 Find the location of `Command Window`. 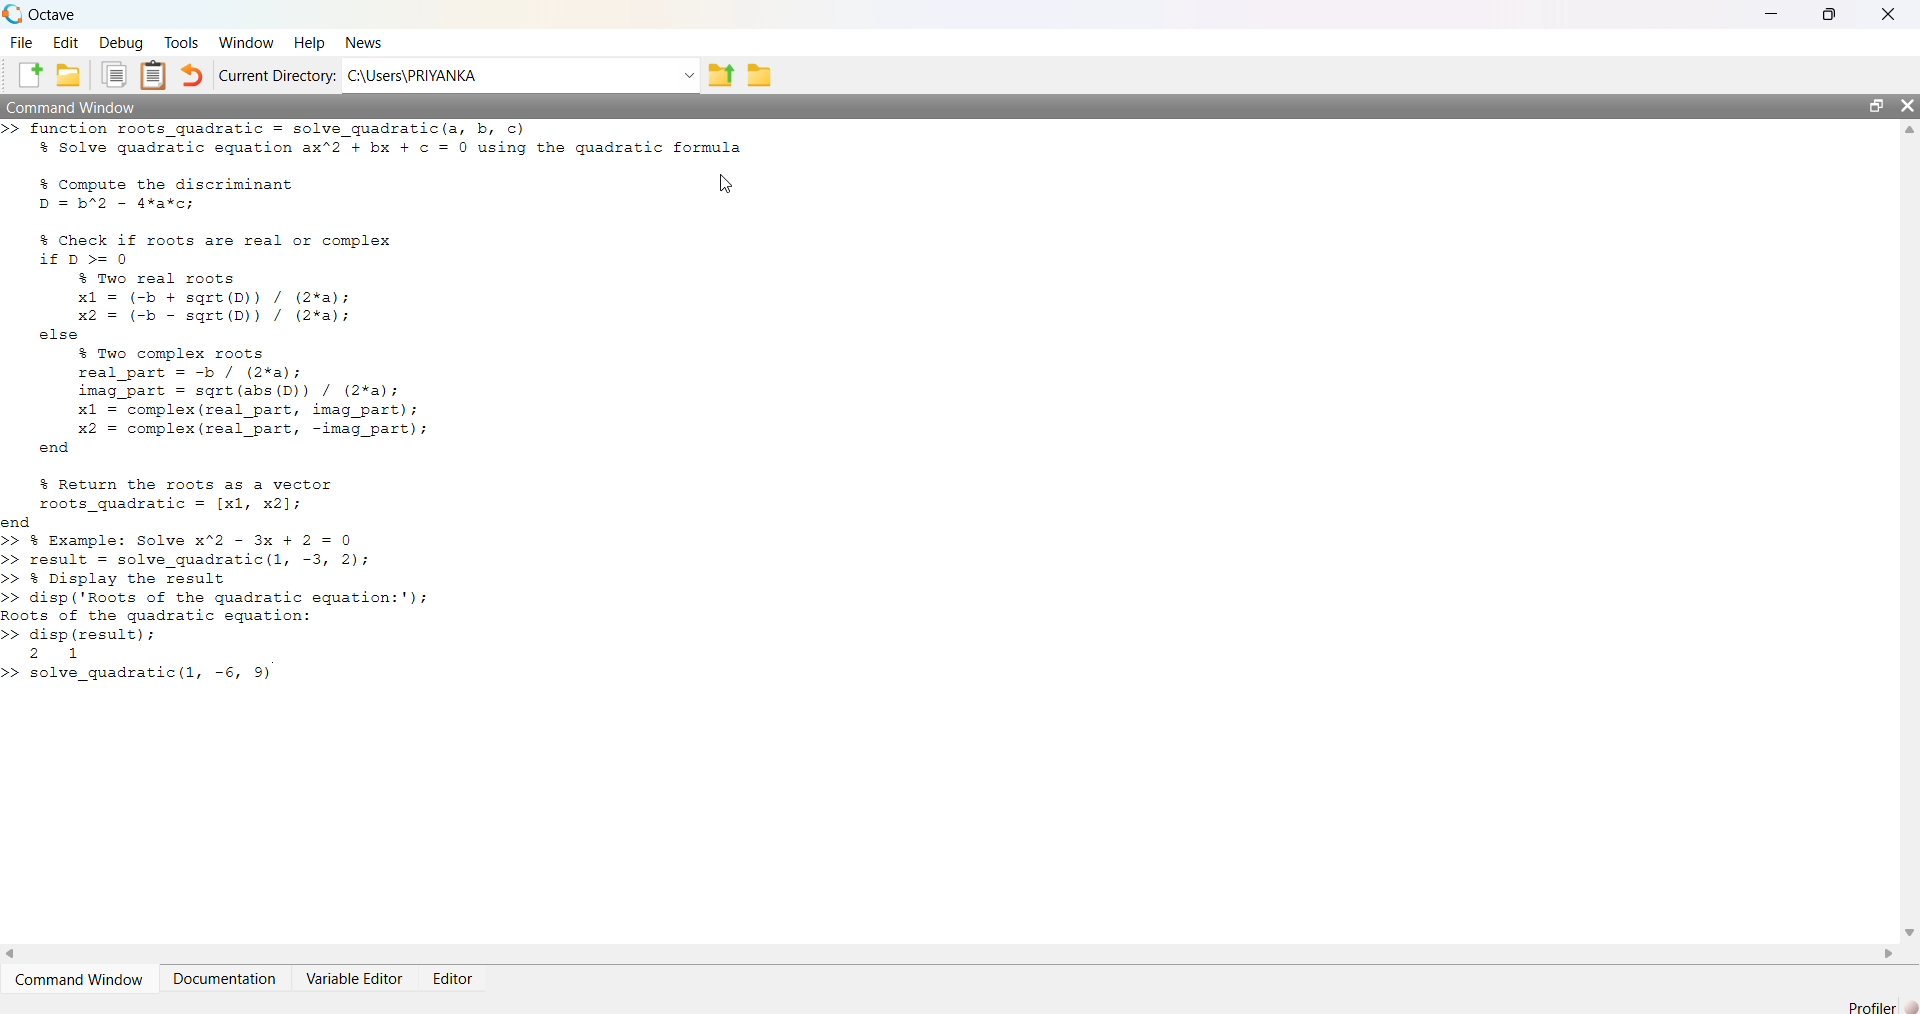

Command Window is located at coordinates (78, 104).